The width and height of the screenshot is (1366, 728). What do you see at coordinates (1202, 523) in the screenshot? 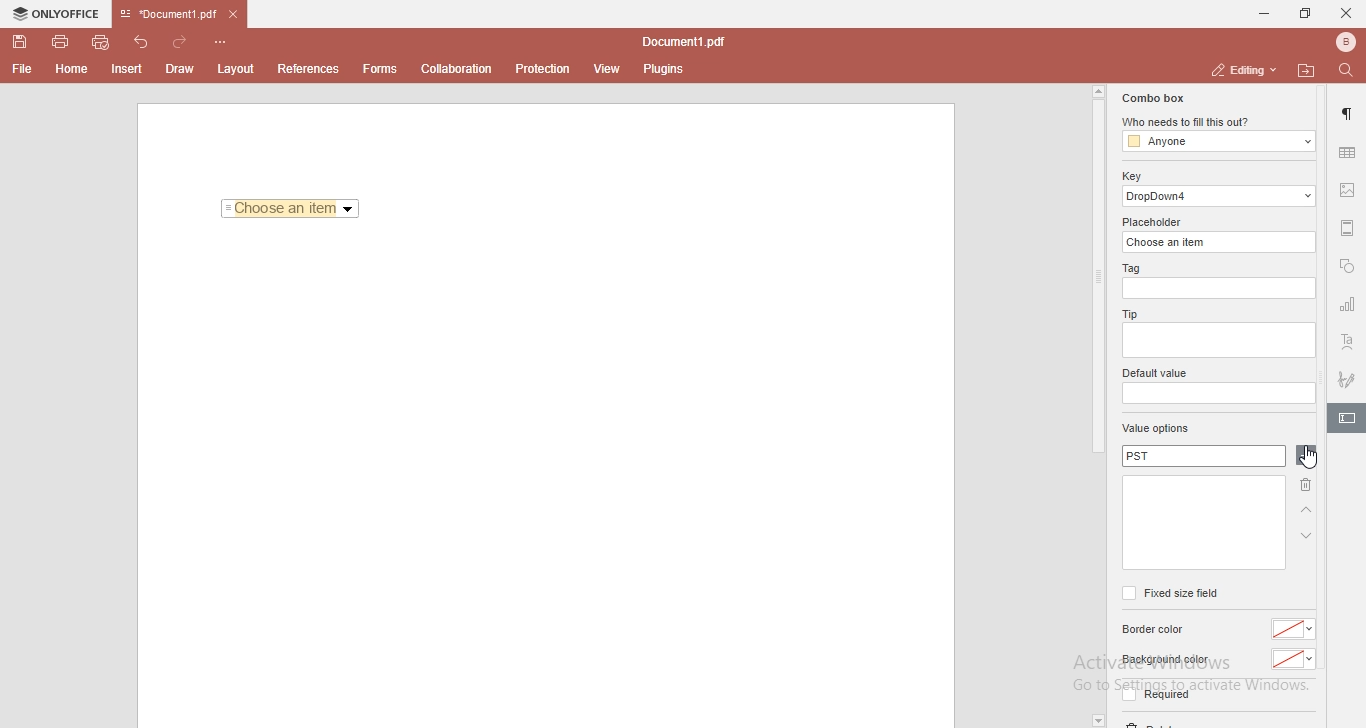
I see `empty box` at bounding box center [1202, 523].